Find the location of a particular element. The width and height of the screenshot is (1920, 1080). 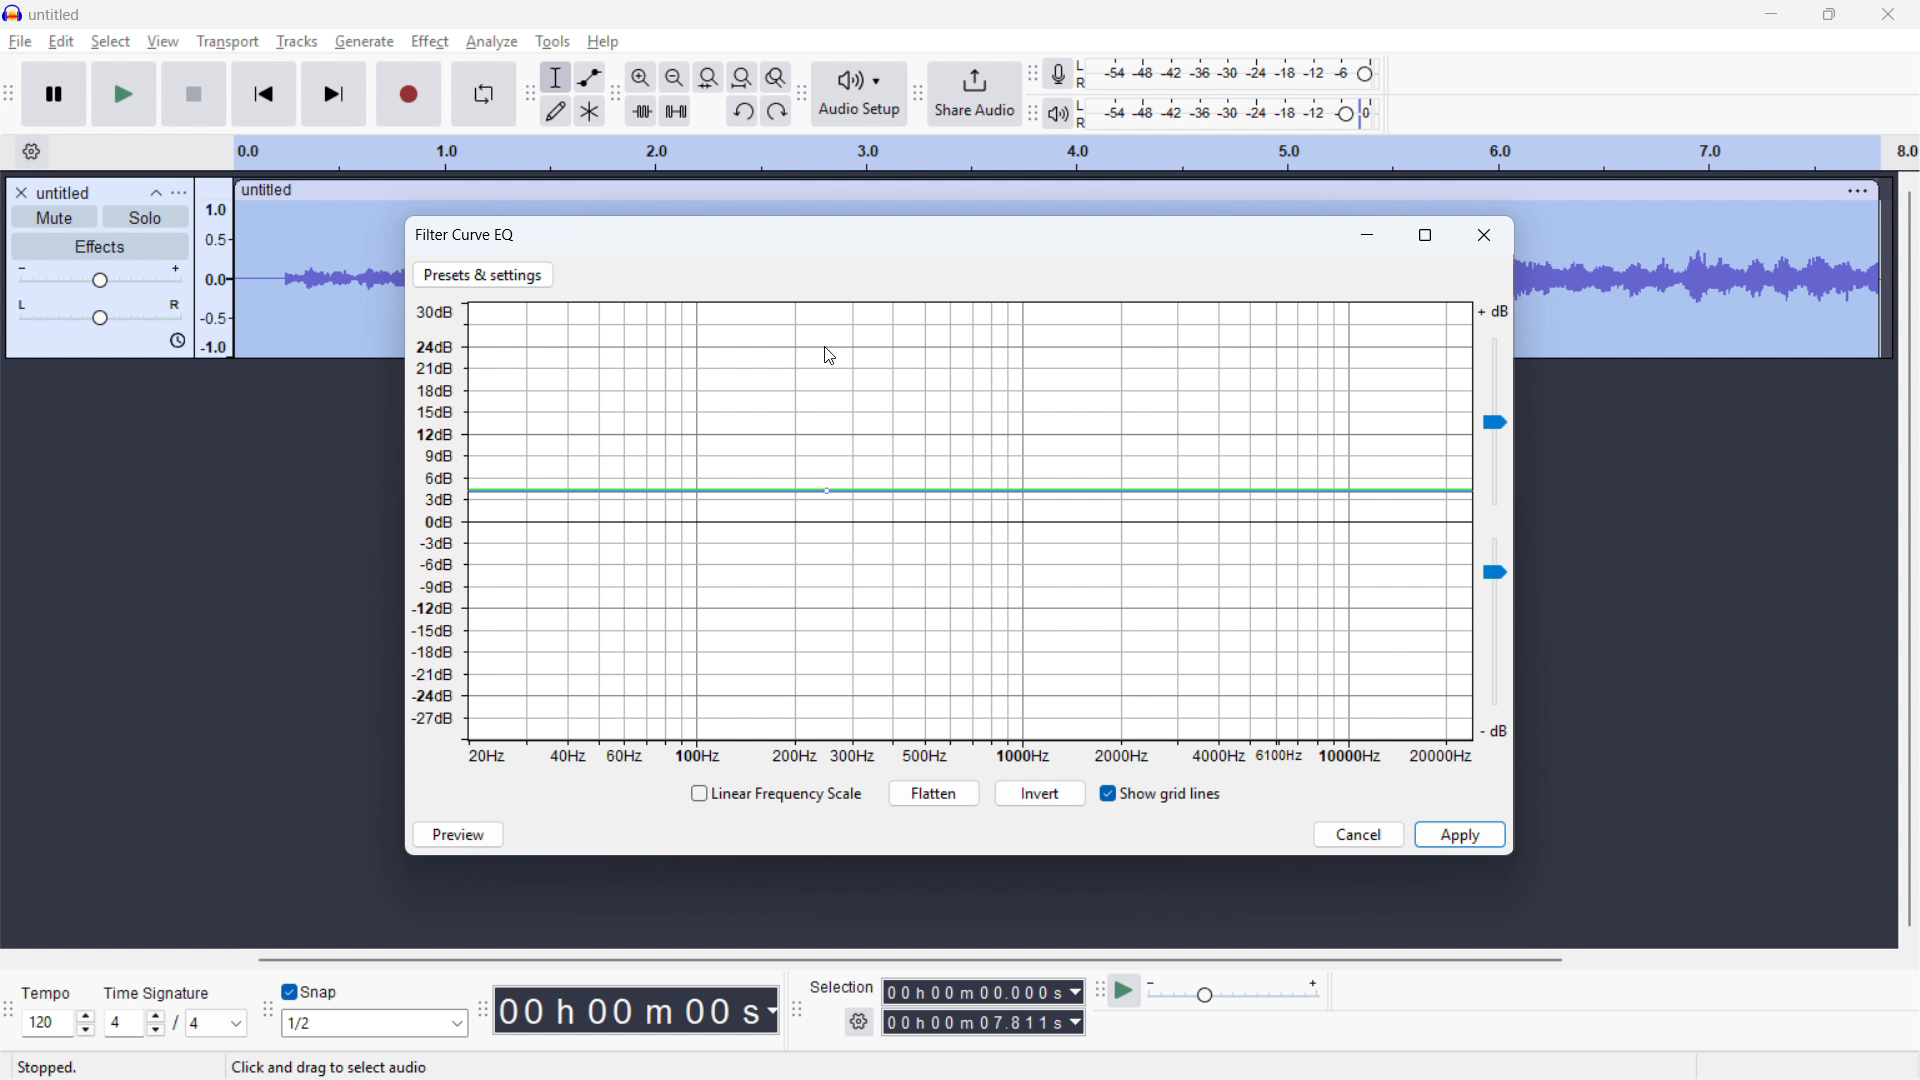

Selection tool  is located at coordinates (557, 77).